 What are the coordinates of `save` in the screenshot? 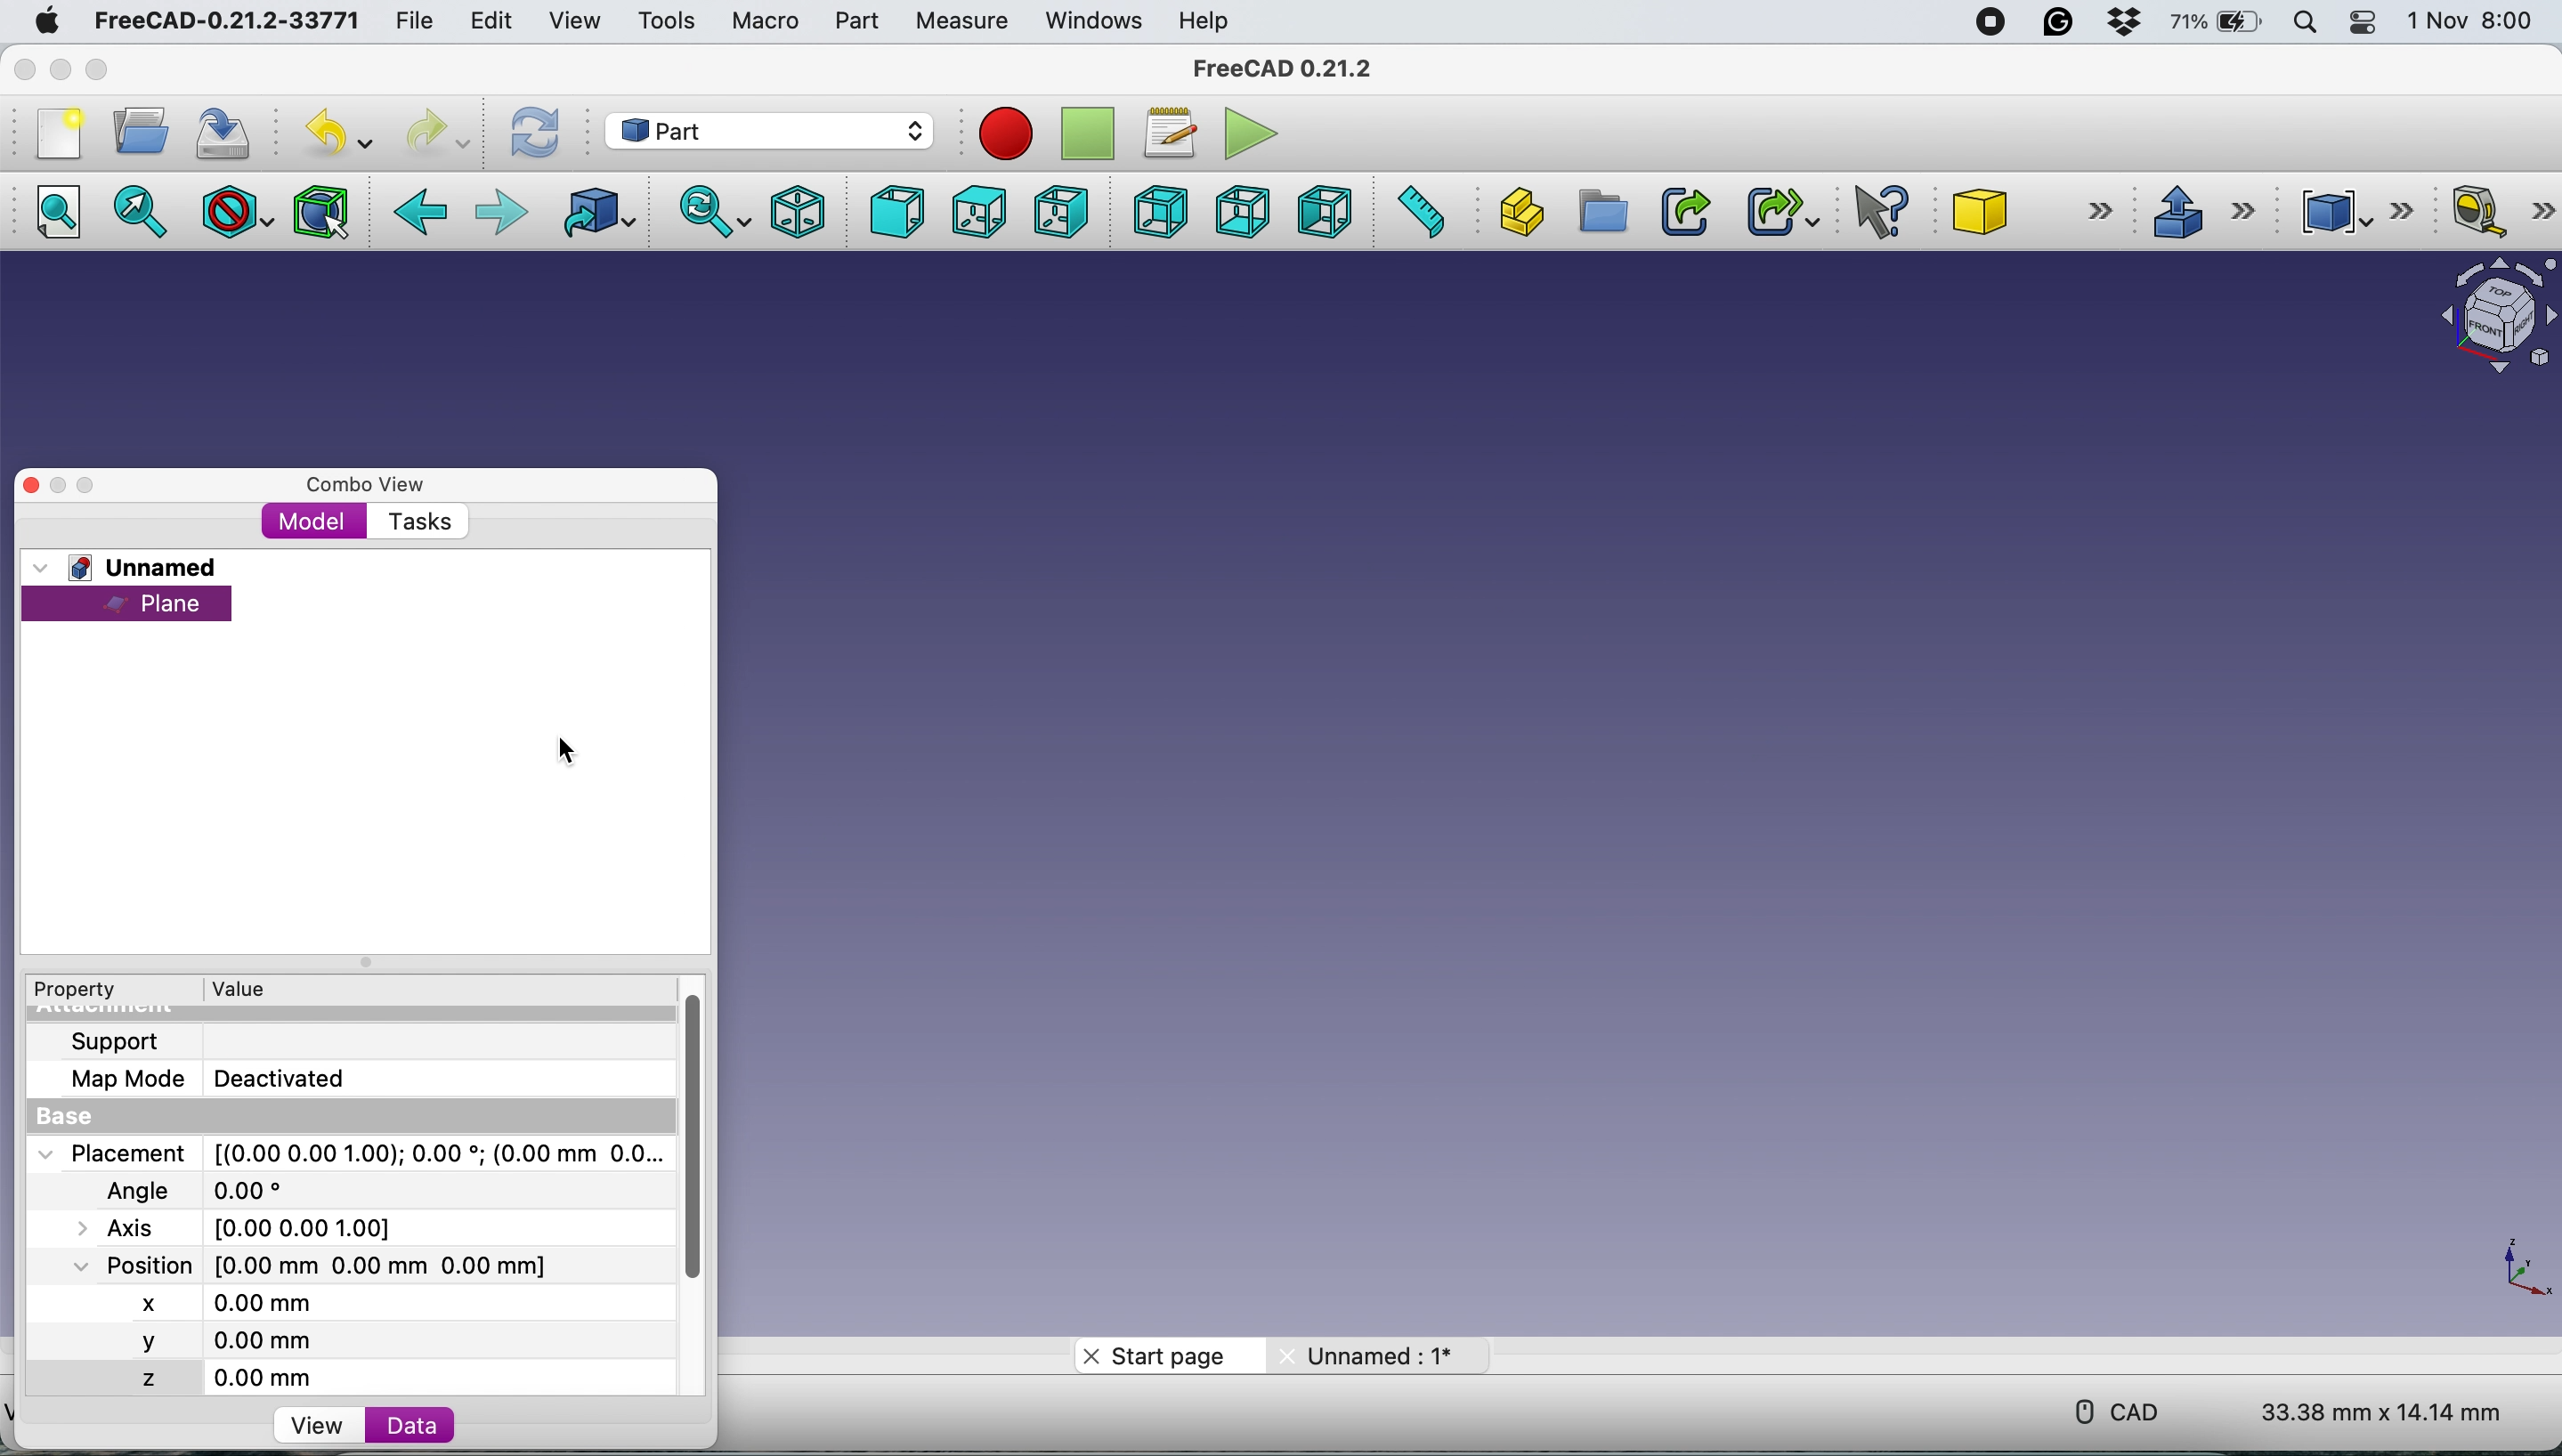 It's located at (222, 134).